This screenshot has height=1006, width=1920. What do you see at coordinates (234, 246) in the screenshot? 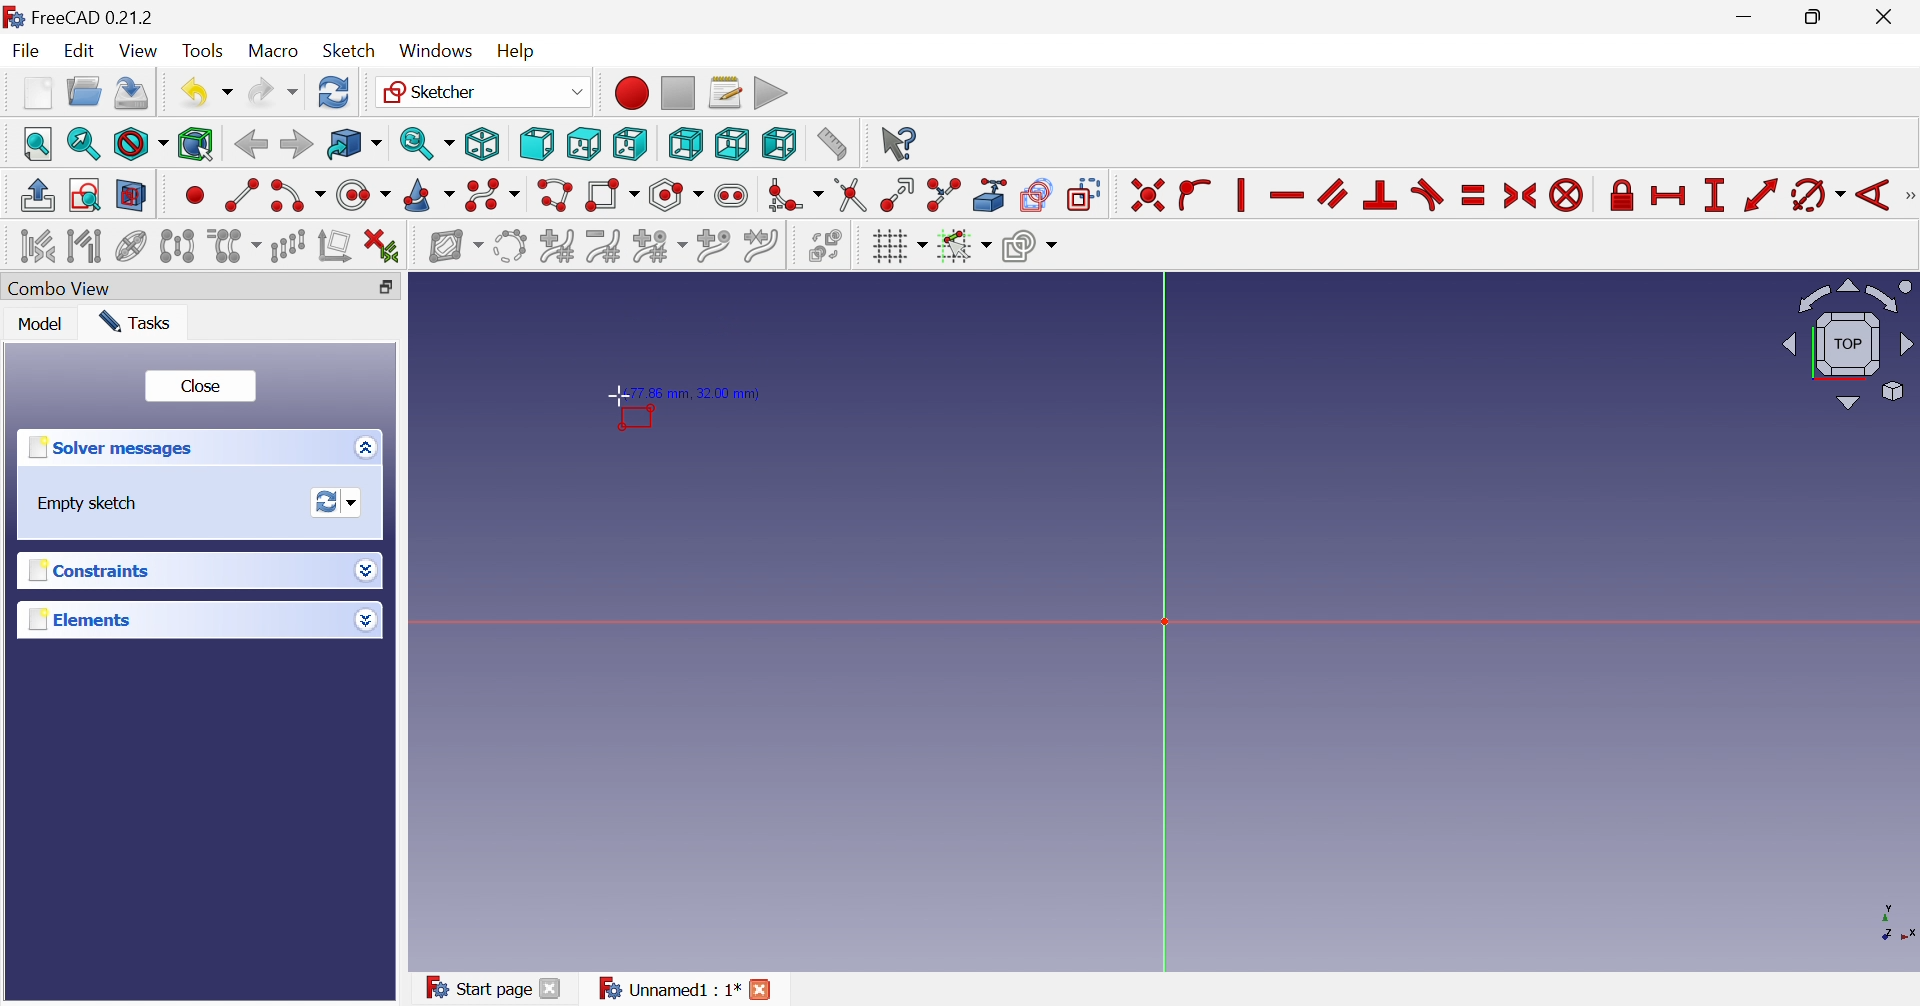
I see `Clone` at bounding box center [234, 246].